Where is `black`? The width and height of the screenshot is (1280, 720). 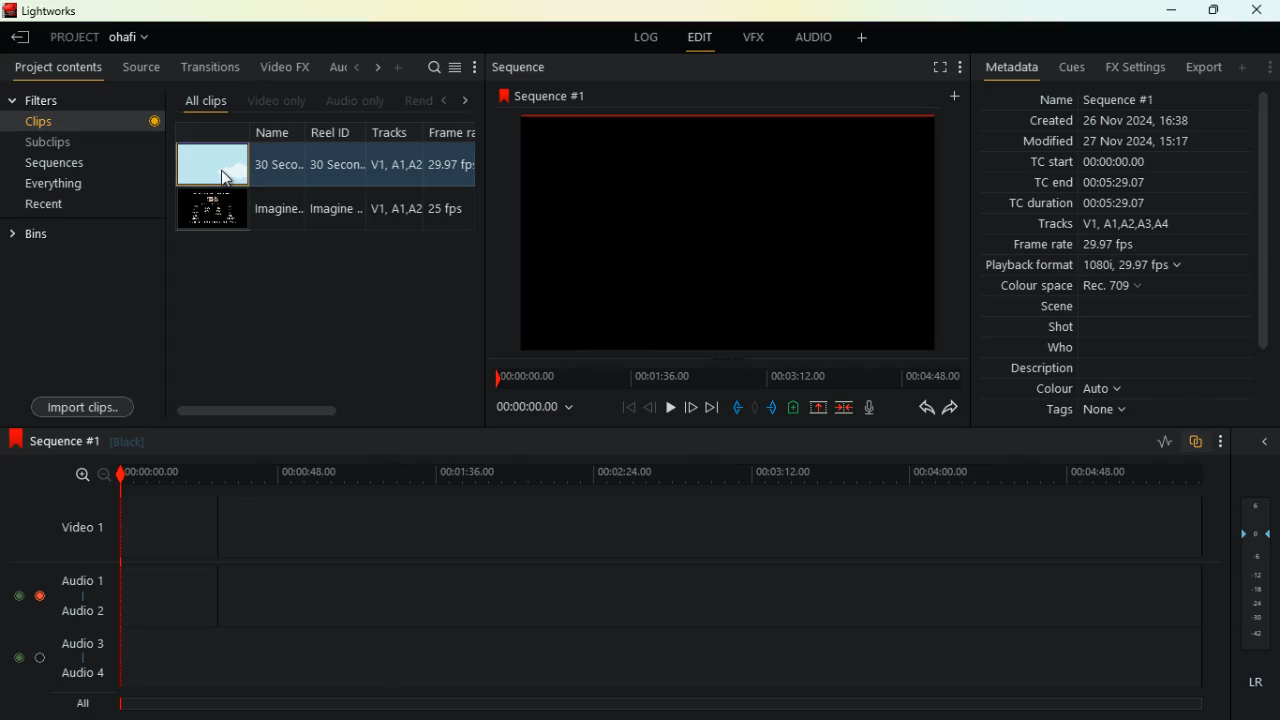
black is located at coordinates (126, 442).